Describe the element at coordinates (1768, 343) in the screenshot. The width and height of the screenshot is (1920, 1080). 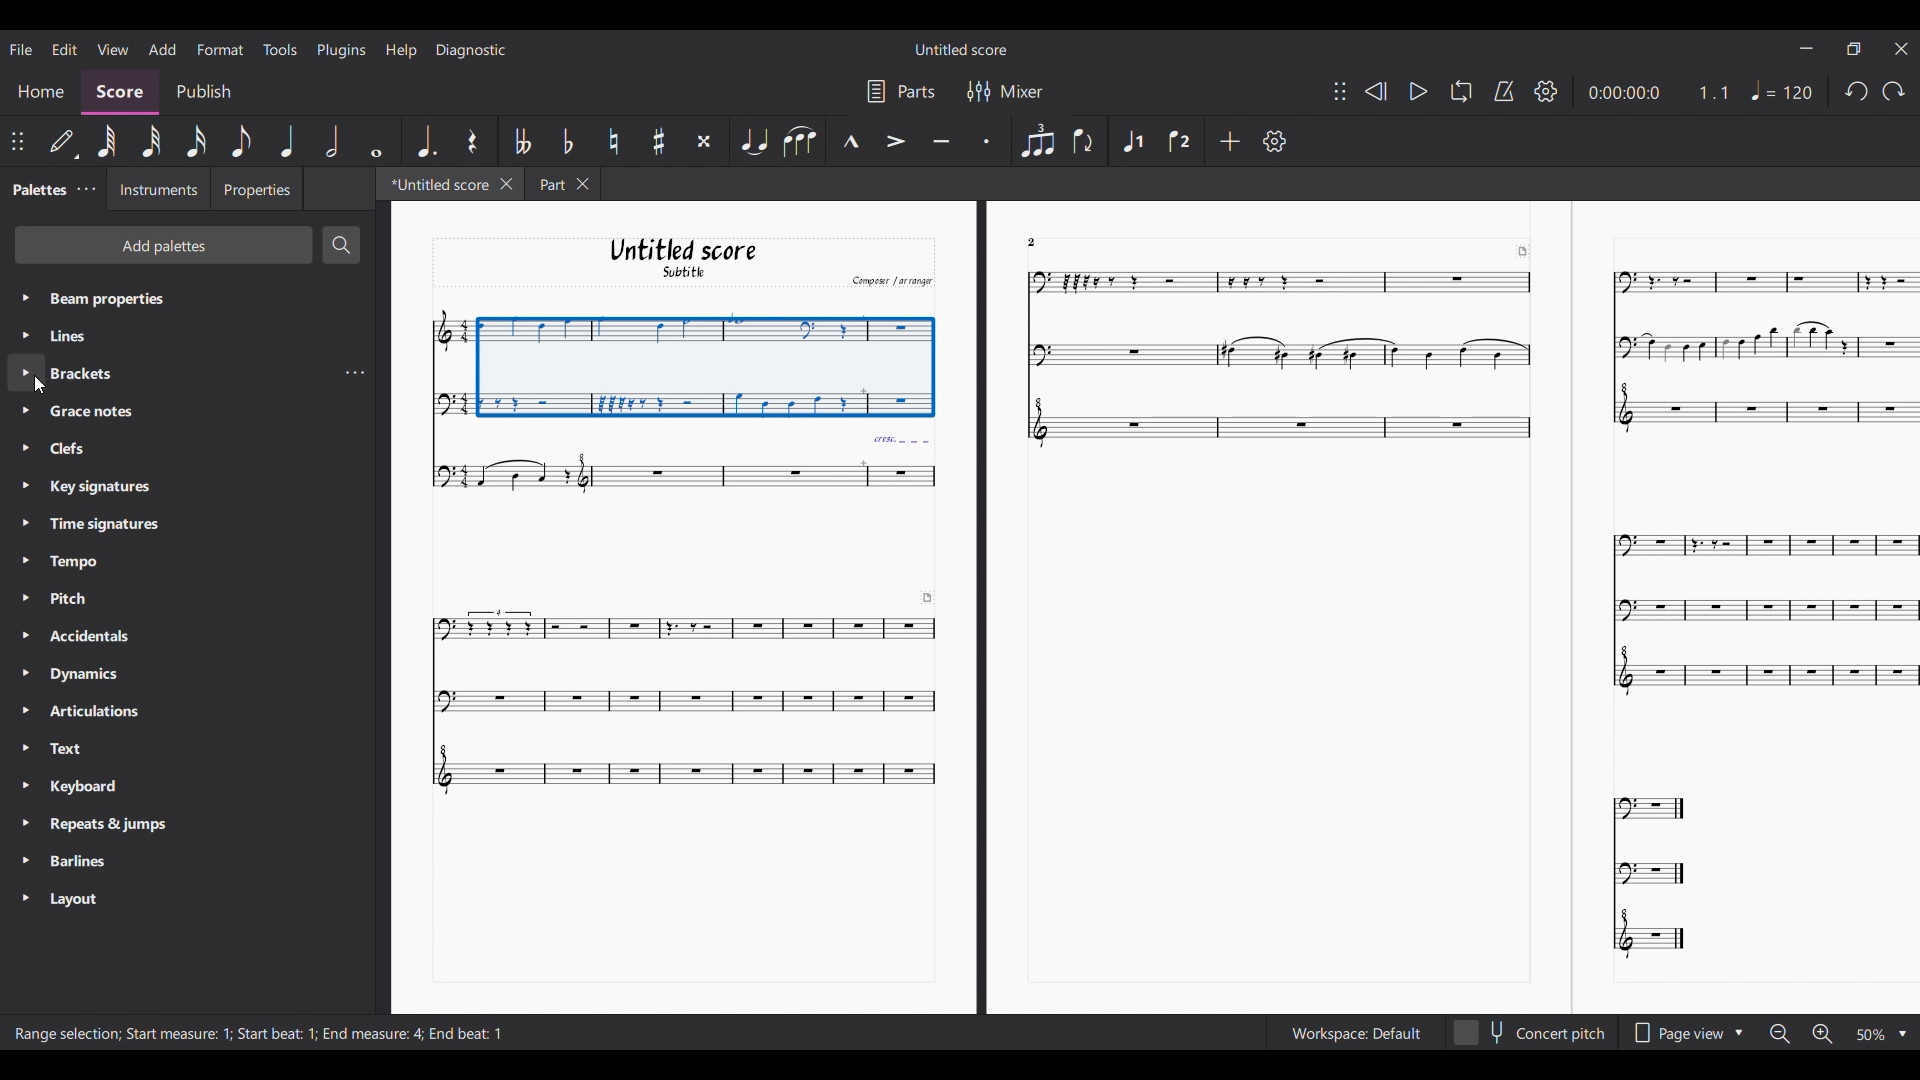
I see `` at that location.